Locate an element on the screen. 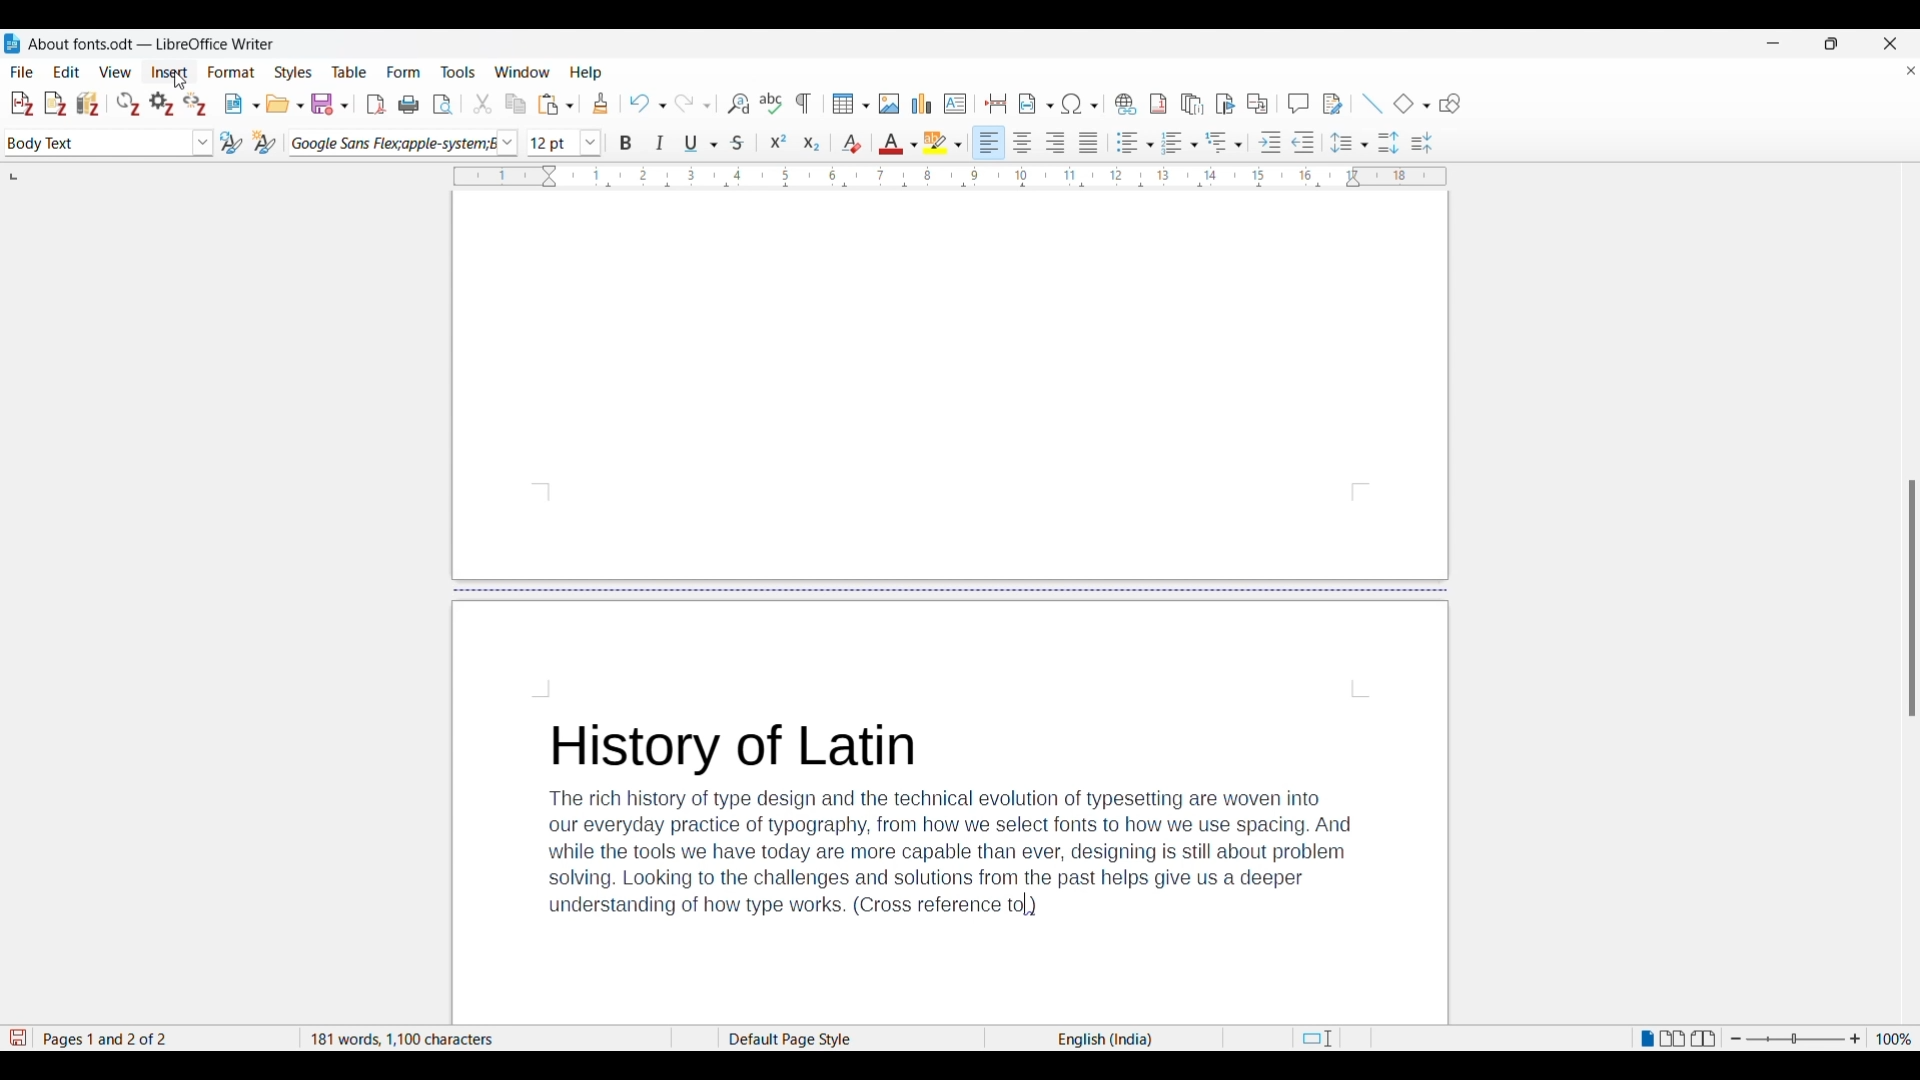 Image resolution: width=1920 pixels, height=1080 pixels. Toggle ordered list is located at coordinates (1179, 143).